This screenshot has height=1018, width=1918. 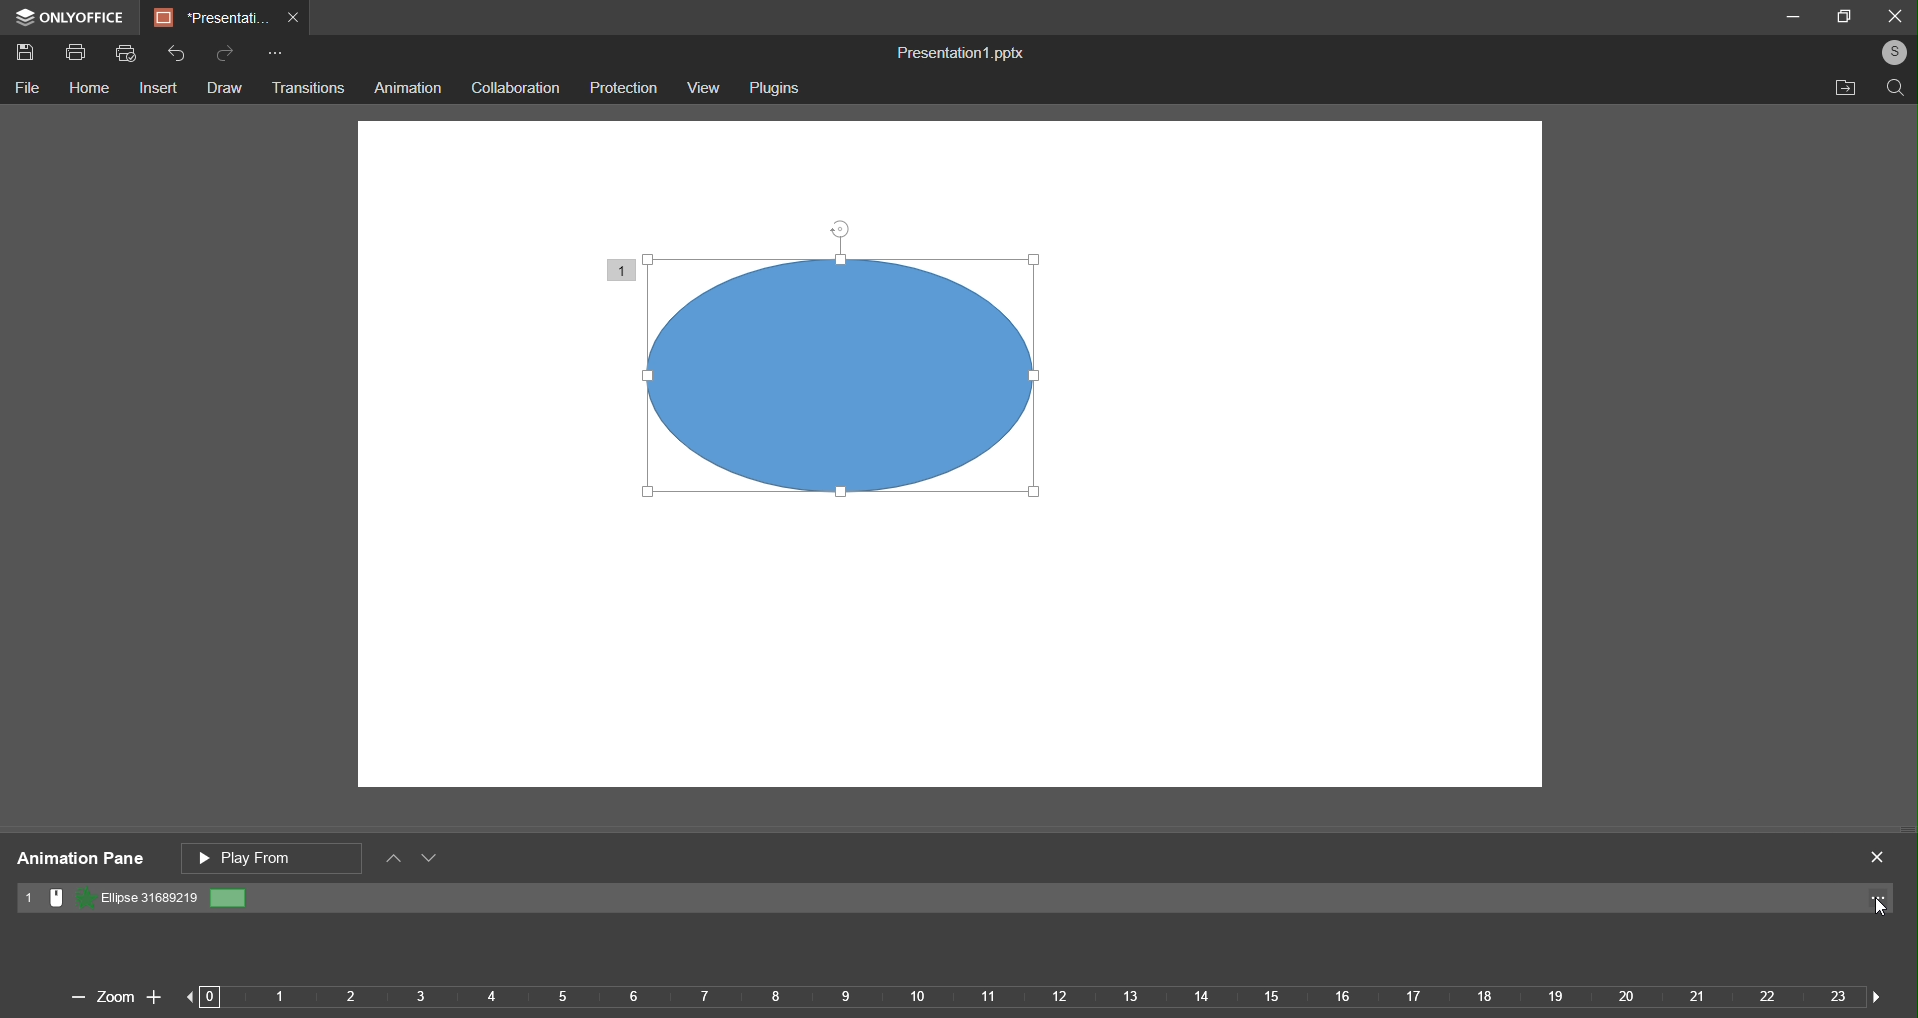 What do you see at coordinates (409, 89) in the screenshot?
I see `animation` at bounding box center [409, 89].